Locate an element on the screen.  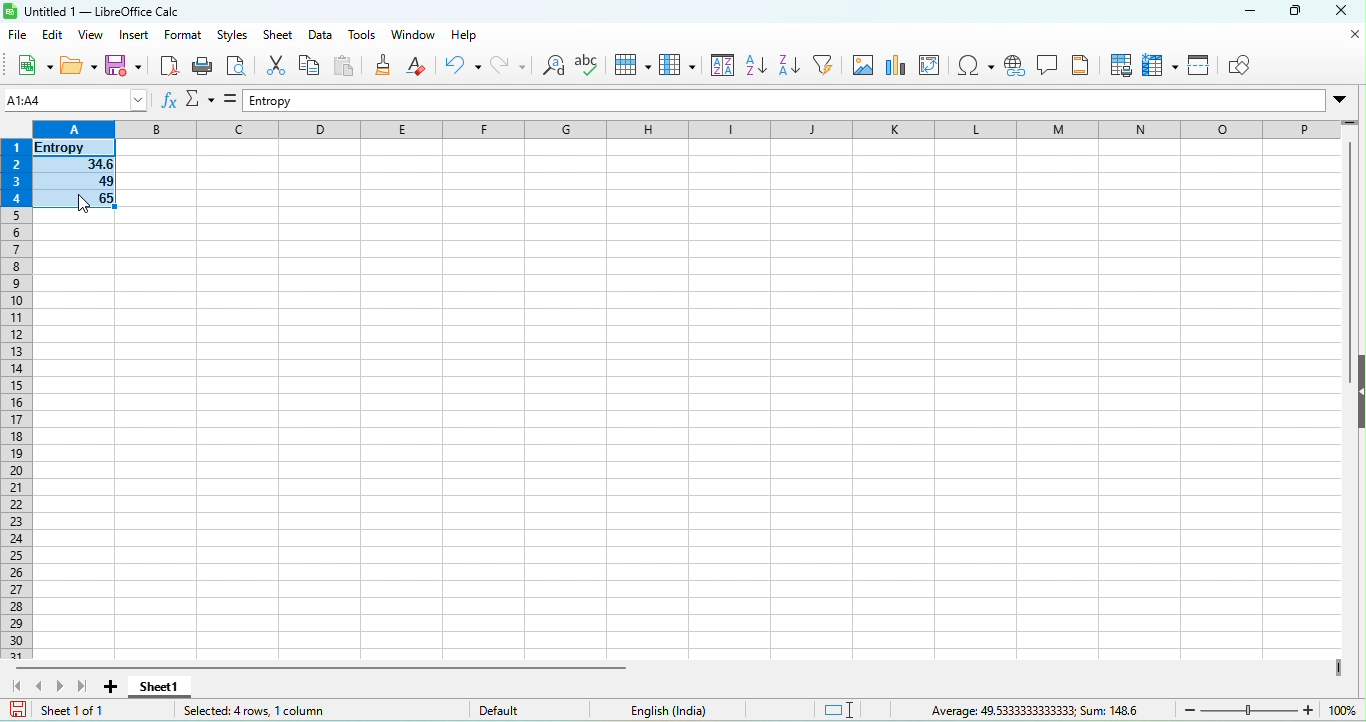
column headings is located at coordinates (687, 130).